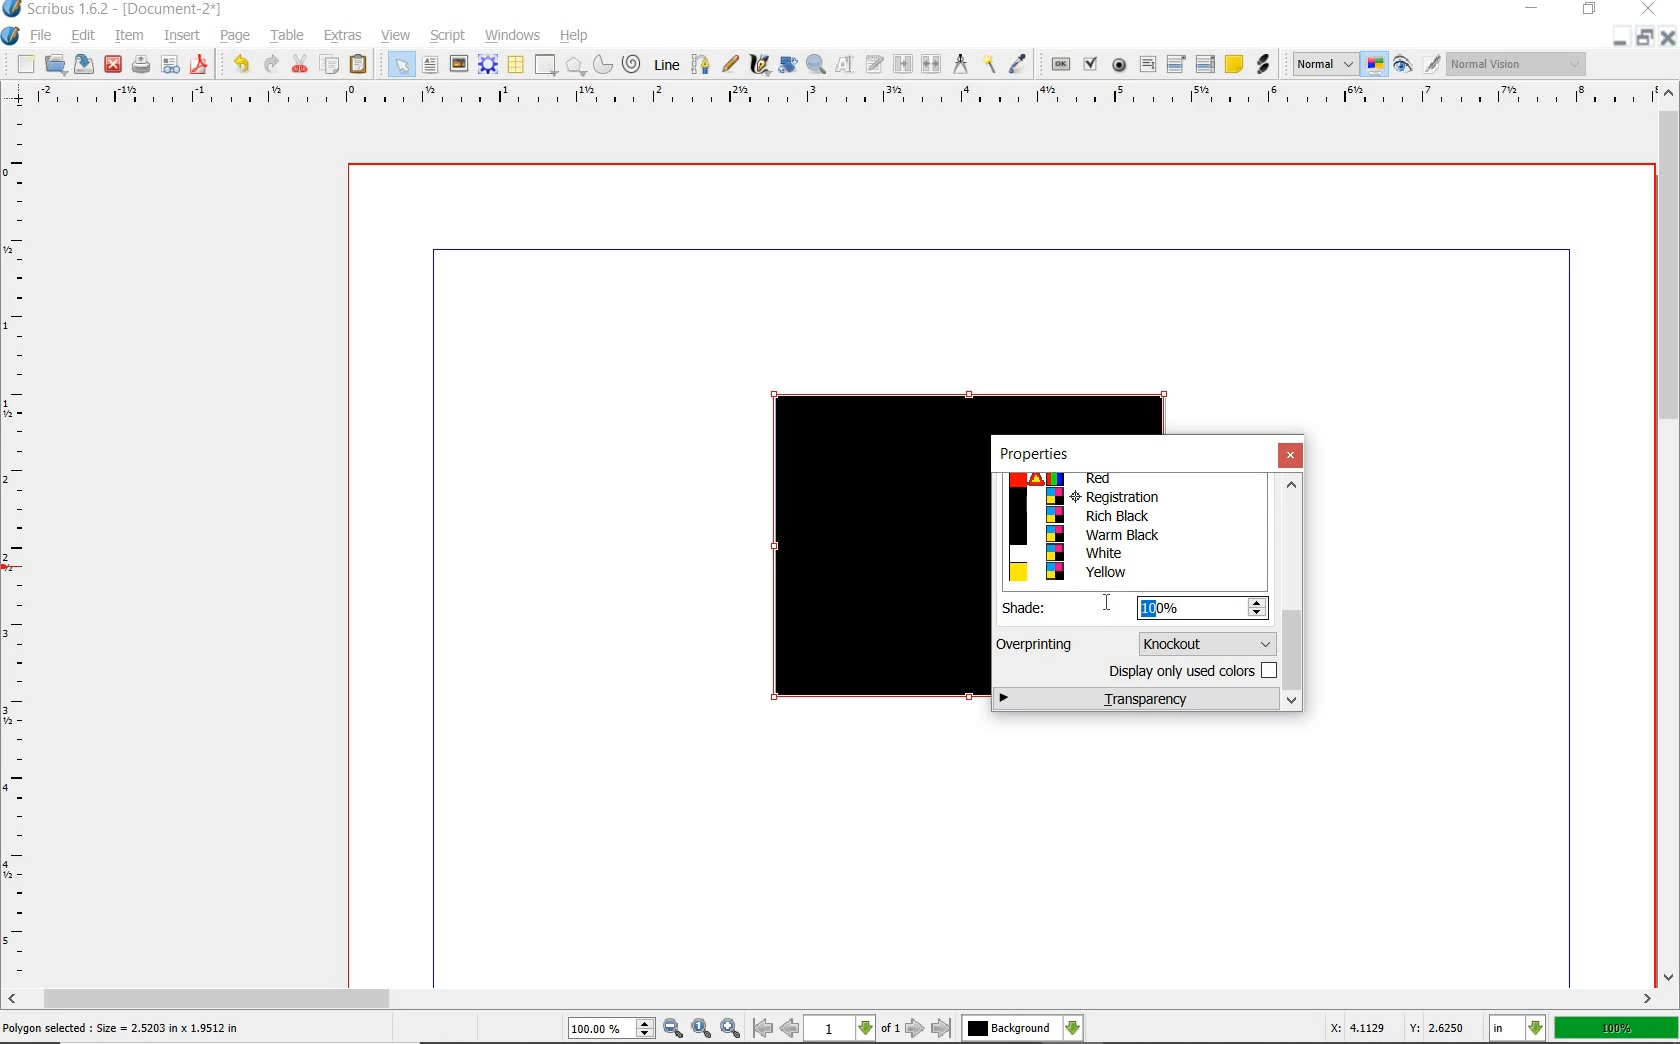 The image size is (1680, 1044). What do you see at coordinates (852, 1029) in the screenshot?
I see `select current page` at bounding box center [852, 1029].